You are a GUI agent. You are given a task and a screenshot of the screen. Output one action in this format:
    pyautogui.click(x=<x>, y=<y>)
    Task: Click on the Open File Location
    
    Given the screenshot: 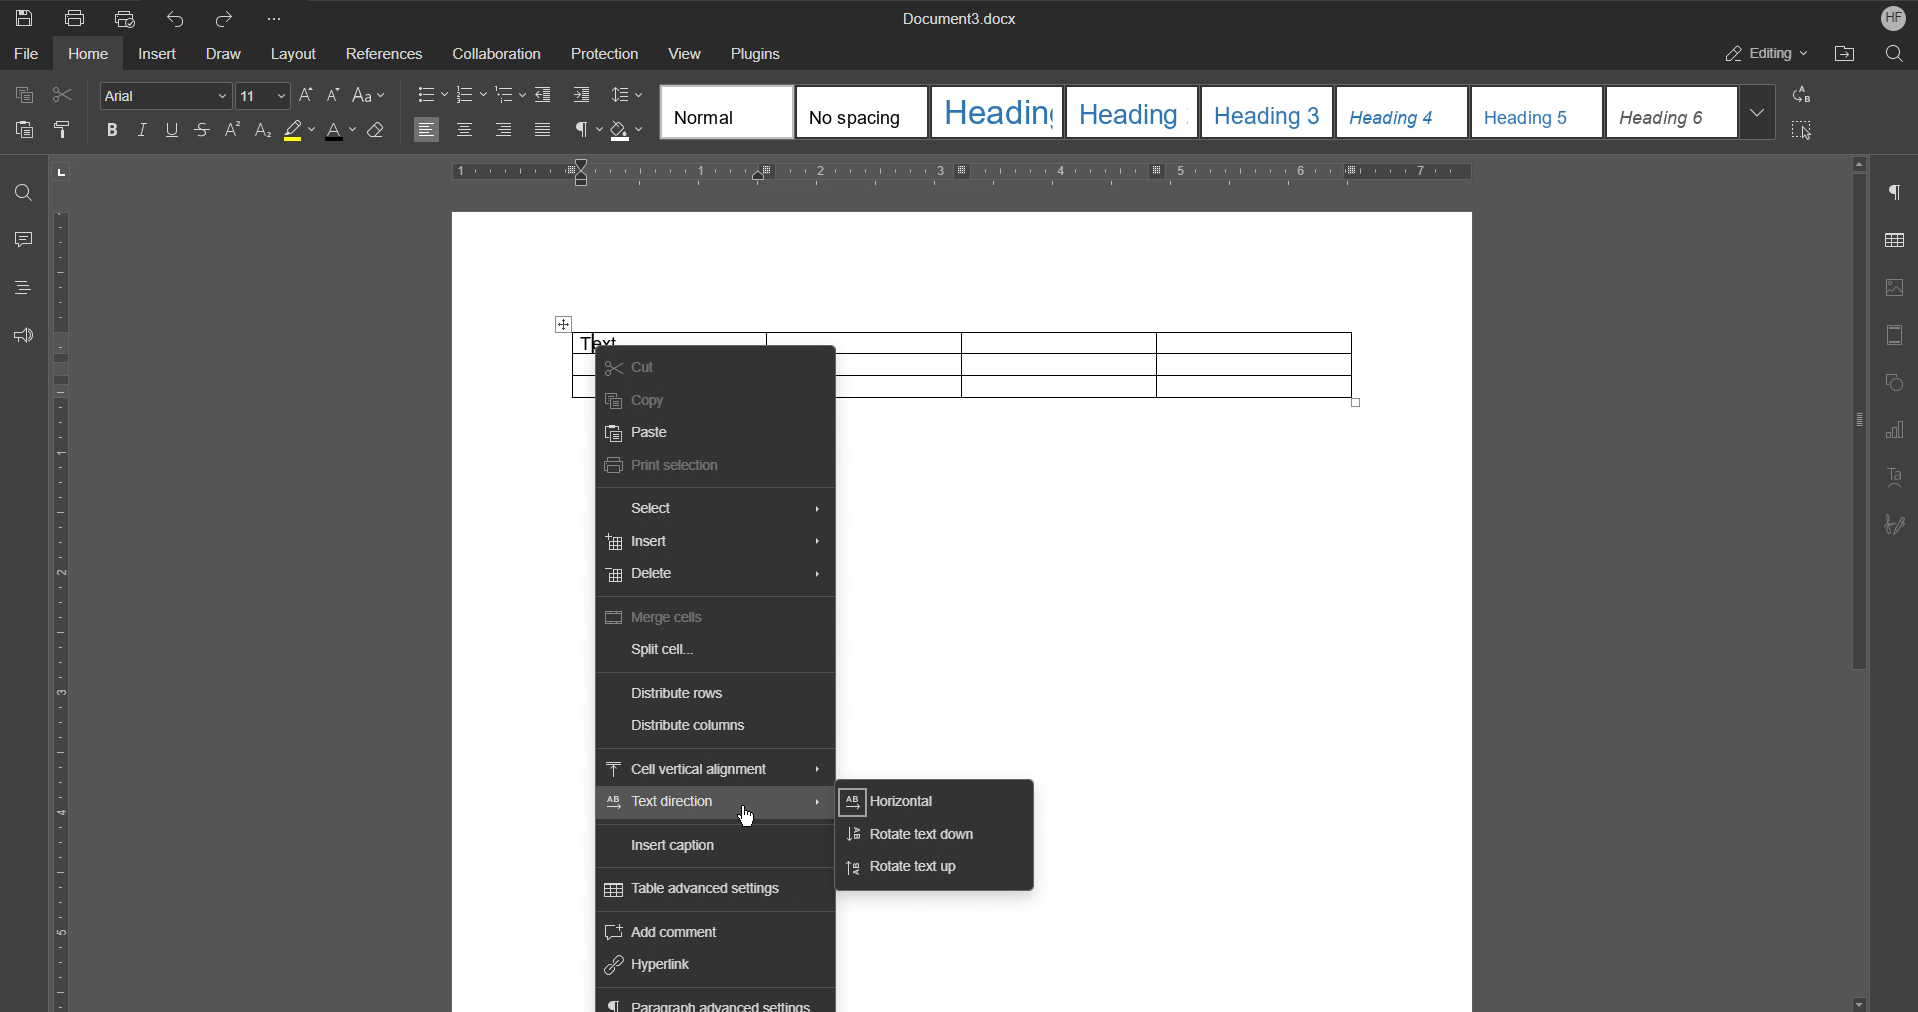 What is the action you would take?
    pyautogui.click(x=1844, y=53)
    